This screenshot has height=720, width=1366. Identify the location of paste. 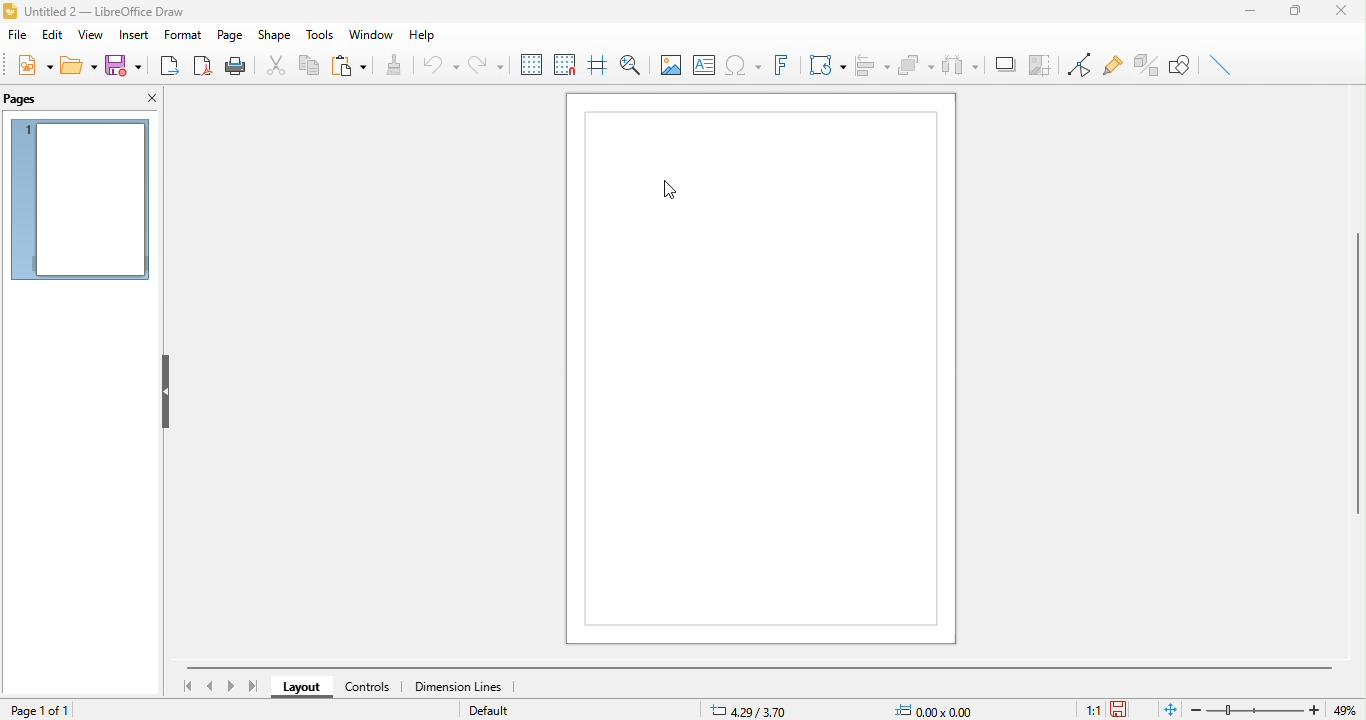
(350, 66).